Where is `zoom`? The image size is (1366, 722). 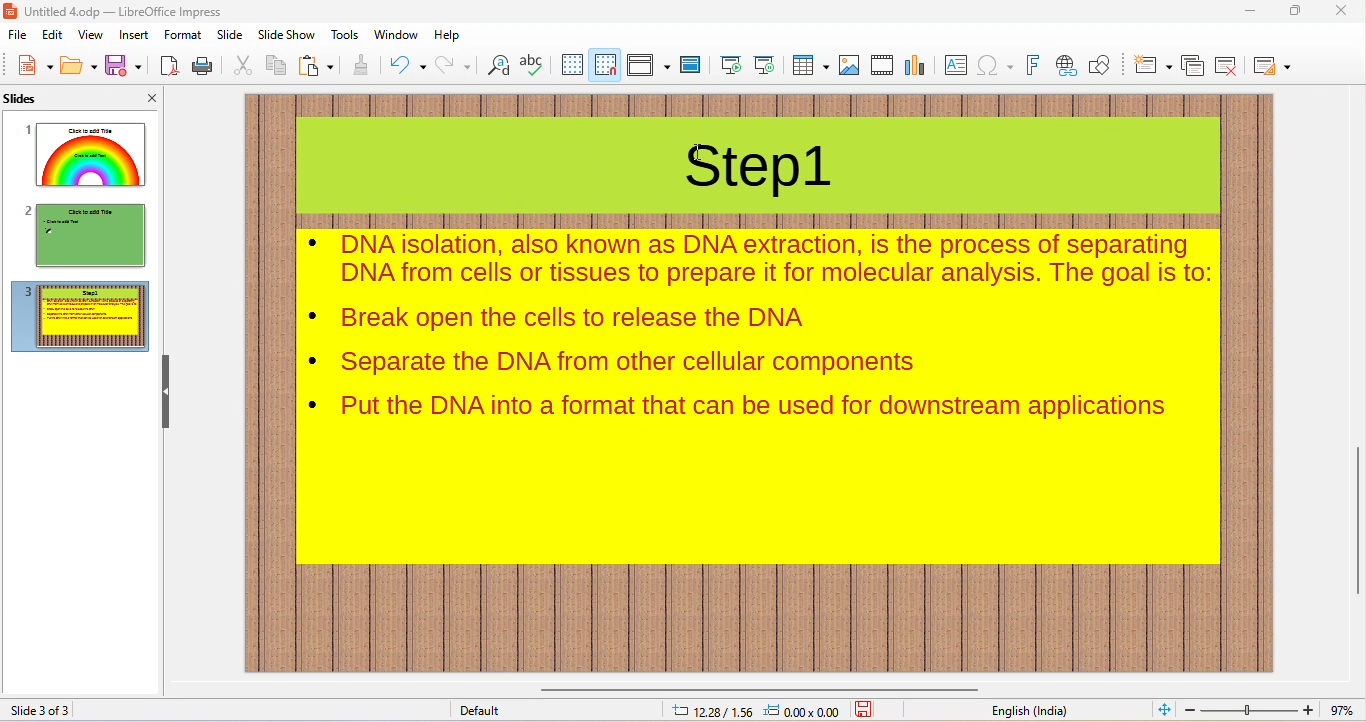
zoom is located at coordinates (1272, 709).